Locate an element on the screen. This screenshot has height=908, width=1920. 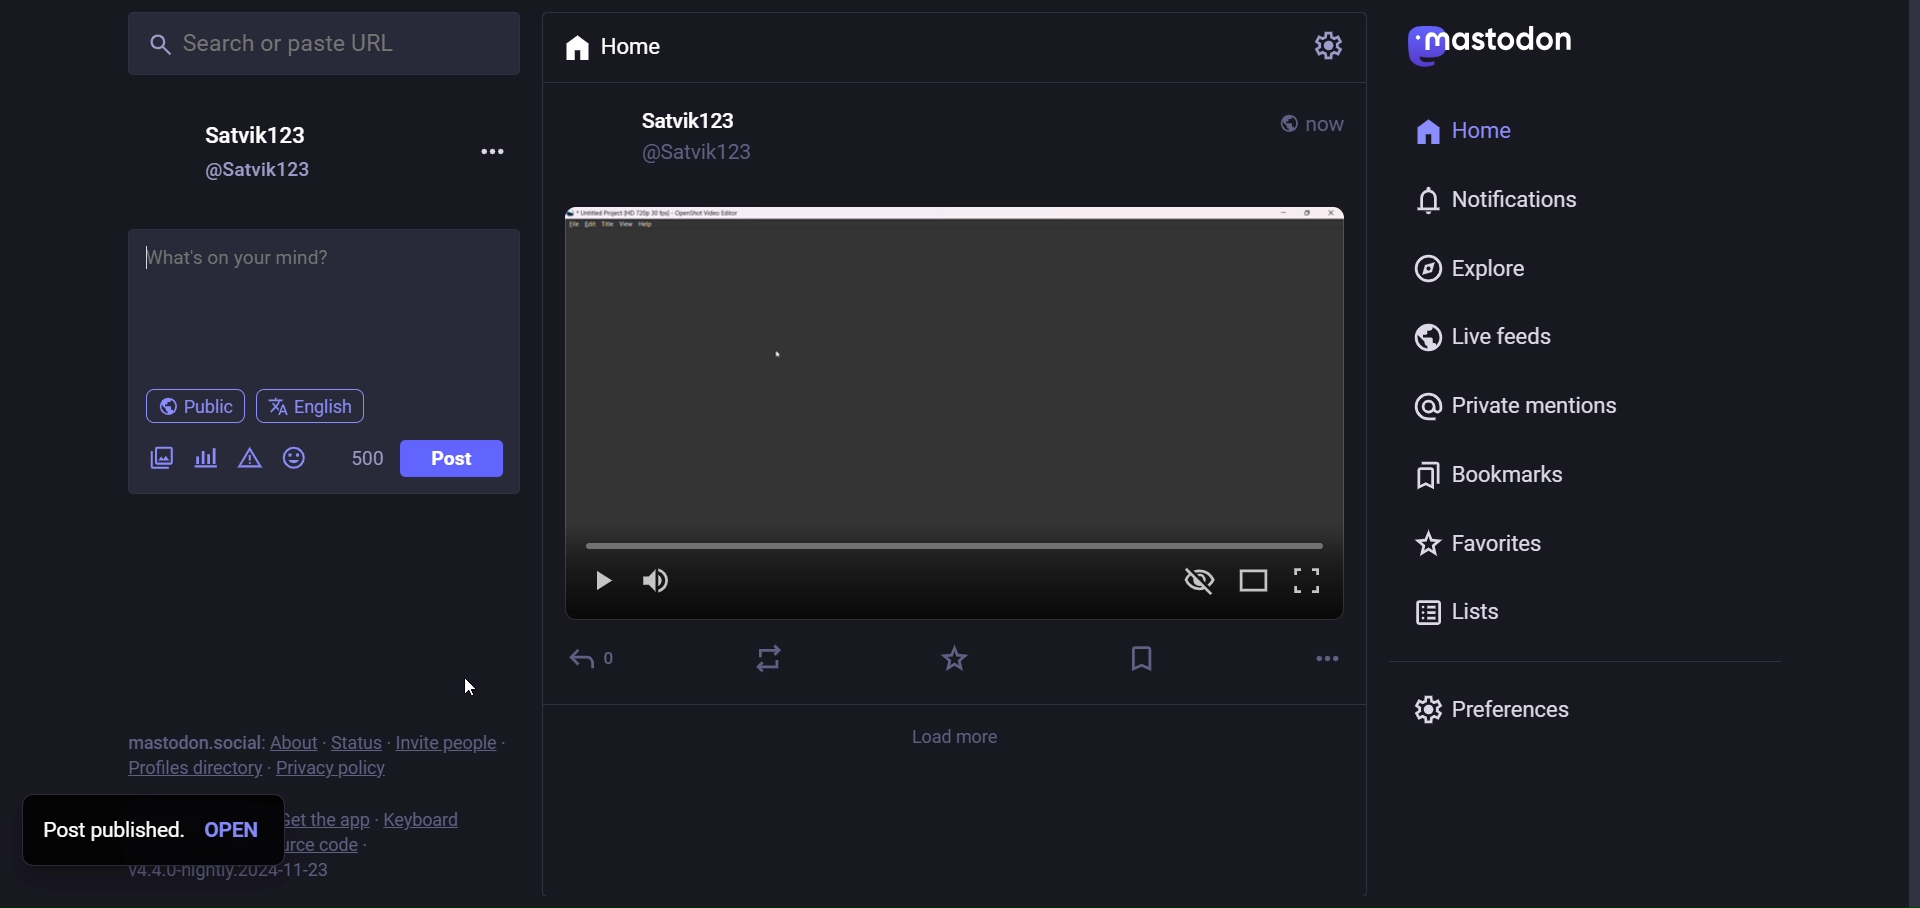
boost is located at coordinates (771, 658).